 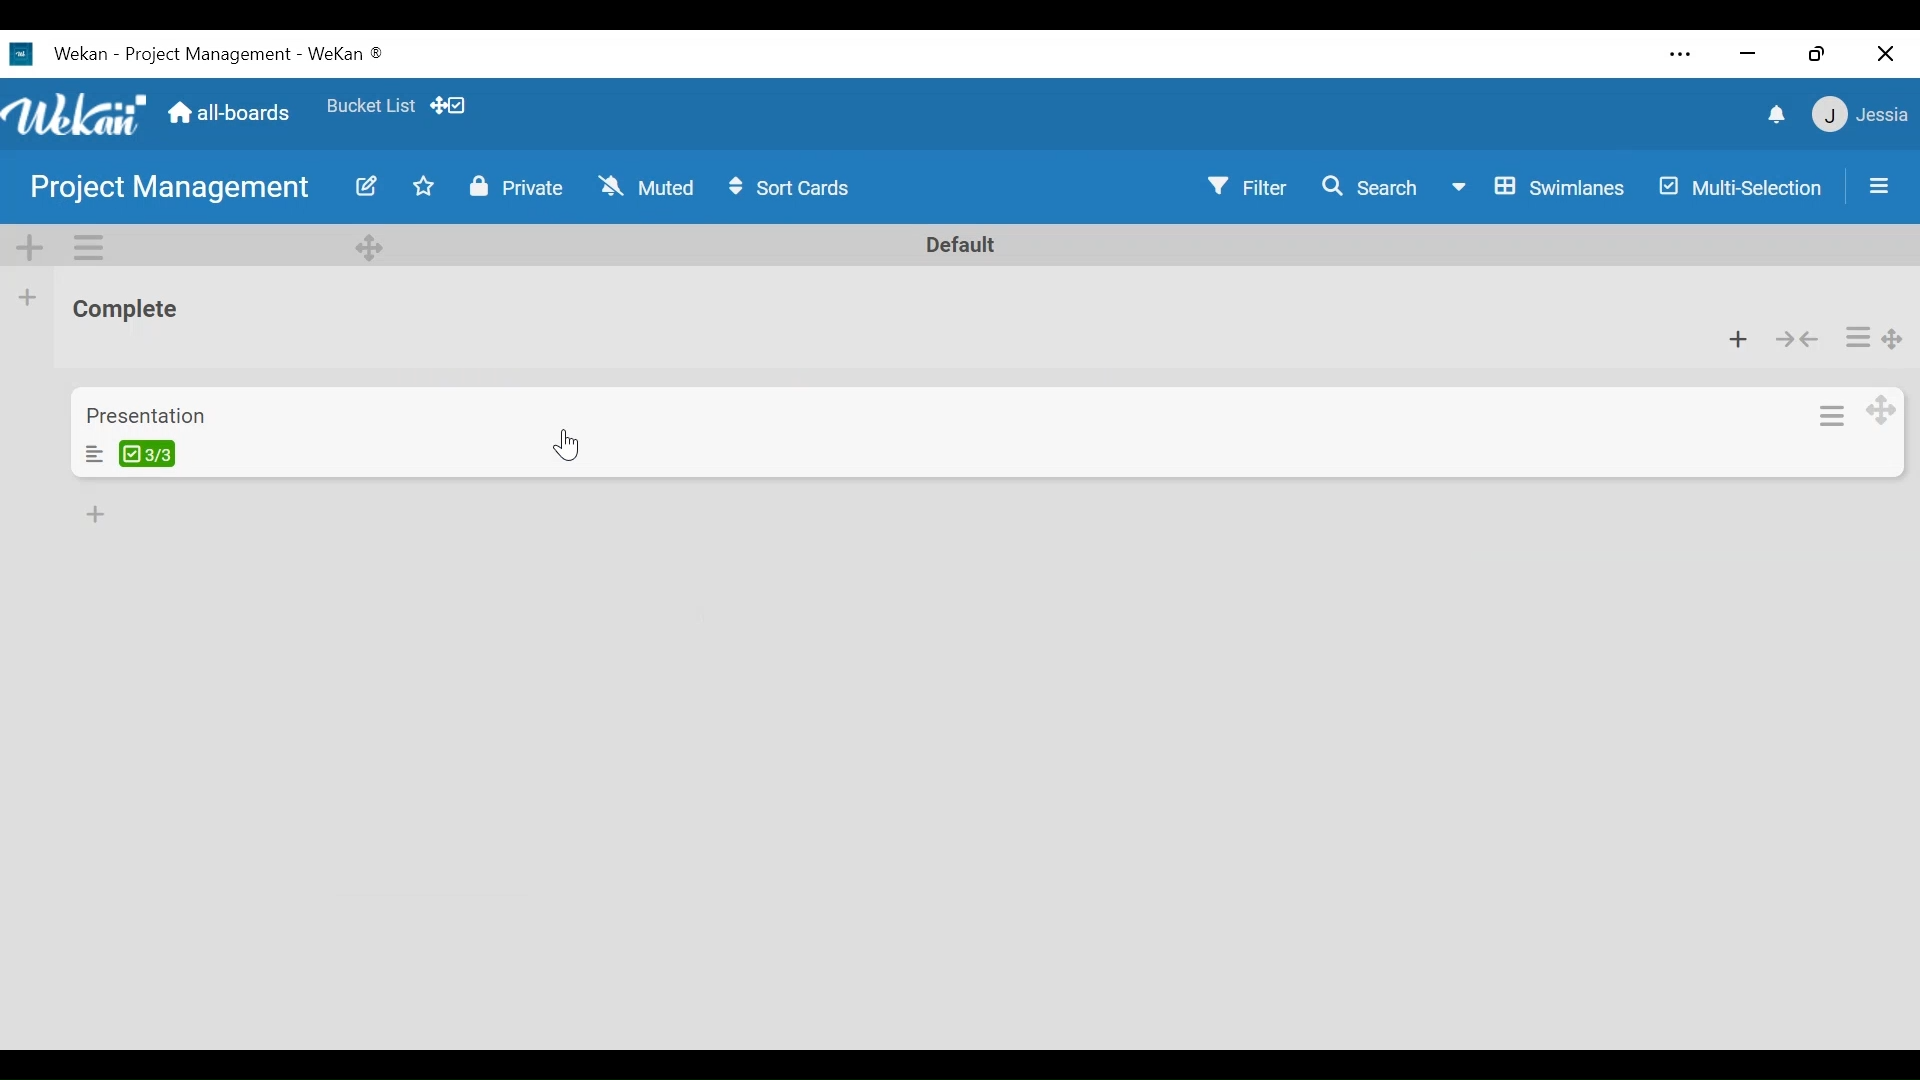 I want to click on Card actions, so click(x=1829, y=417).